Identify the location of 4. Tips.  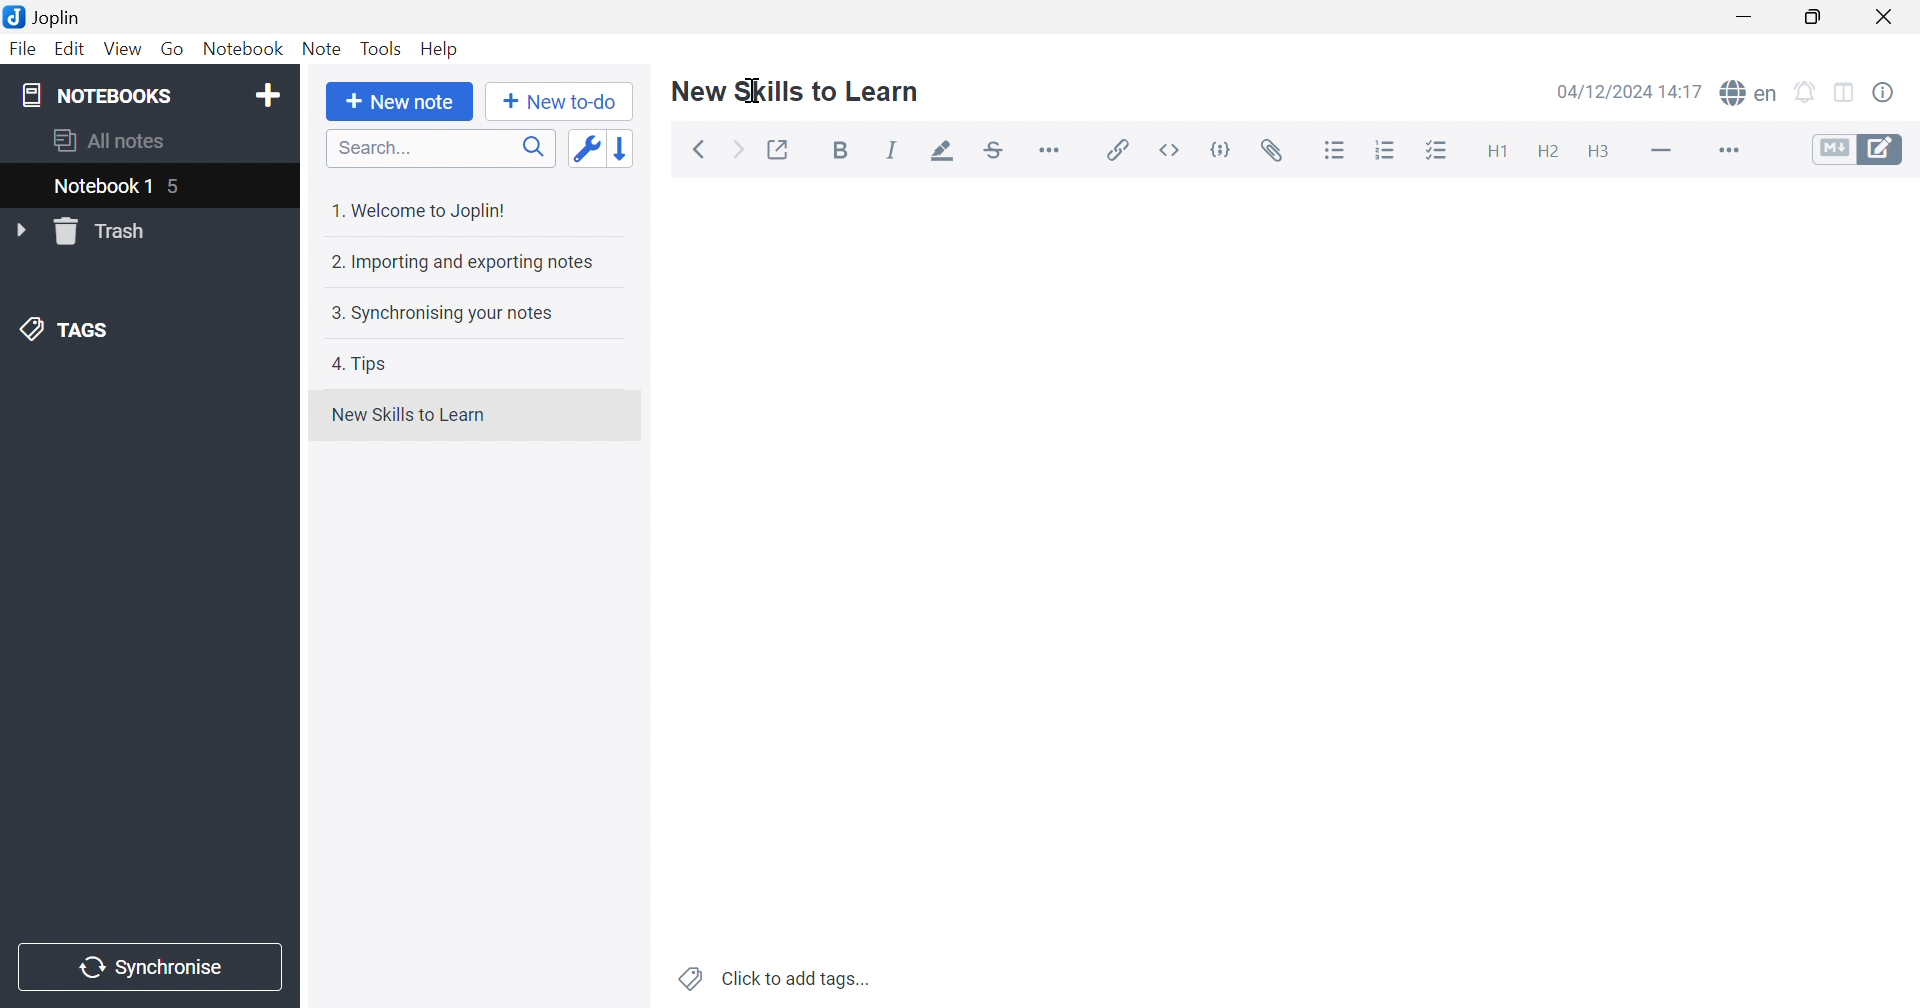
(360, 364).